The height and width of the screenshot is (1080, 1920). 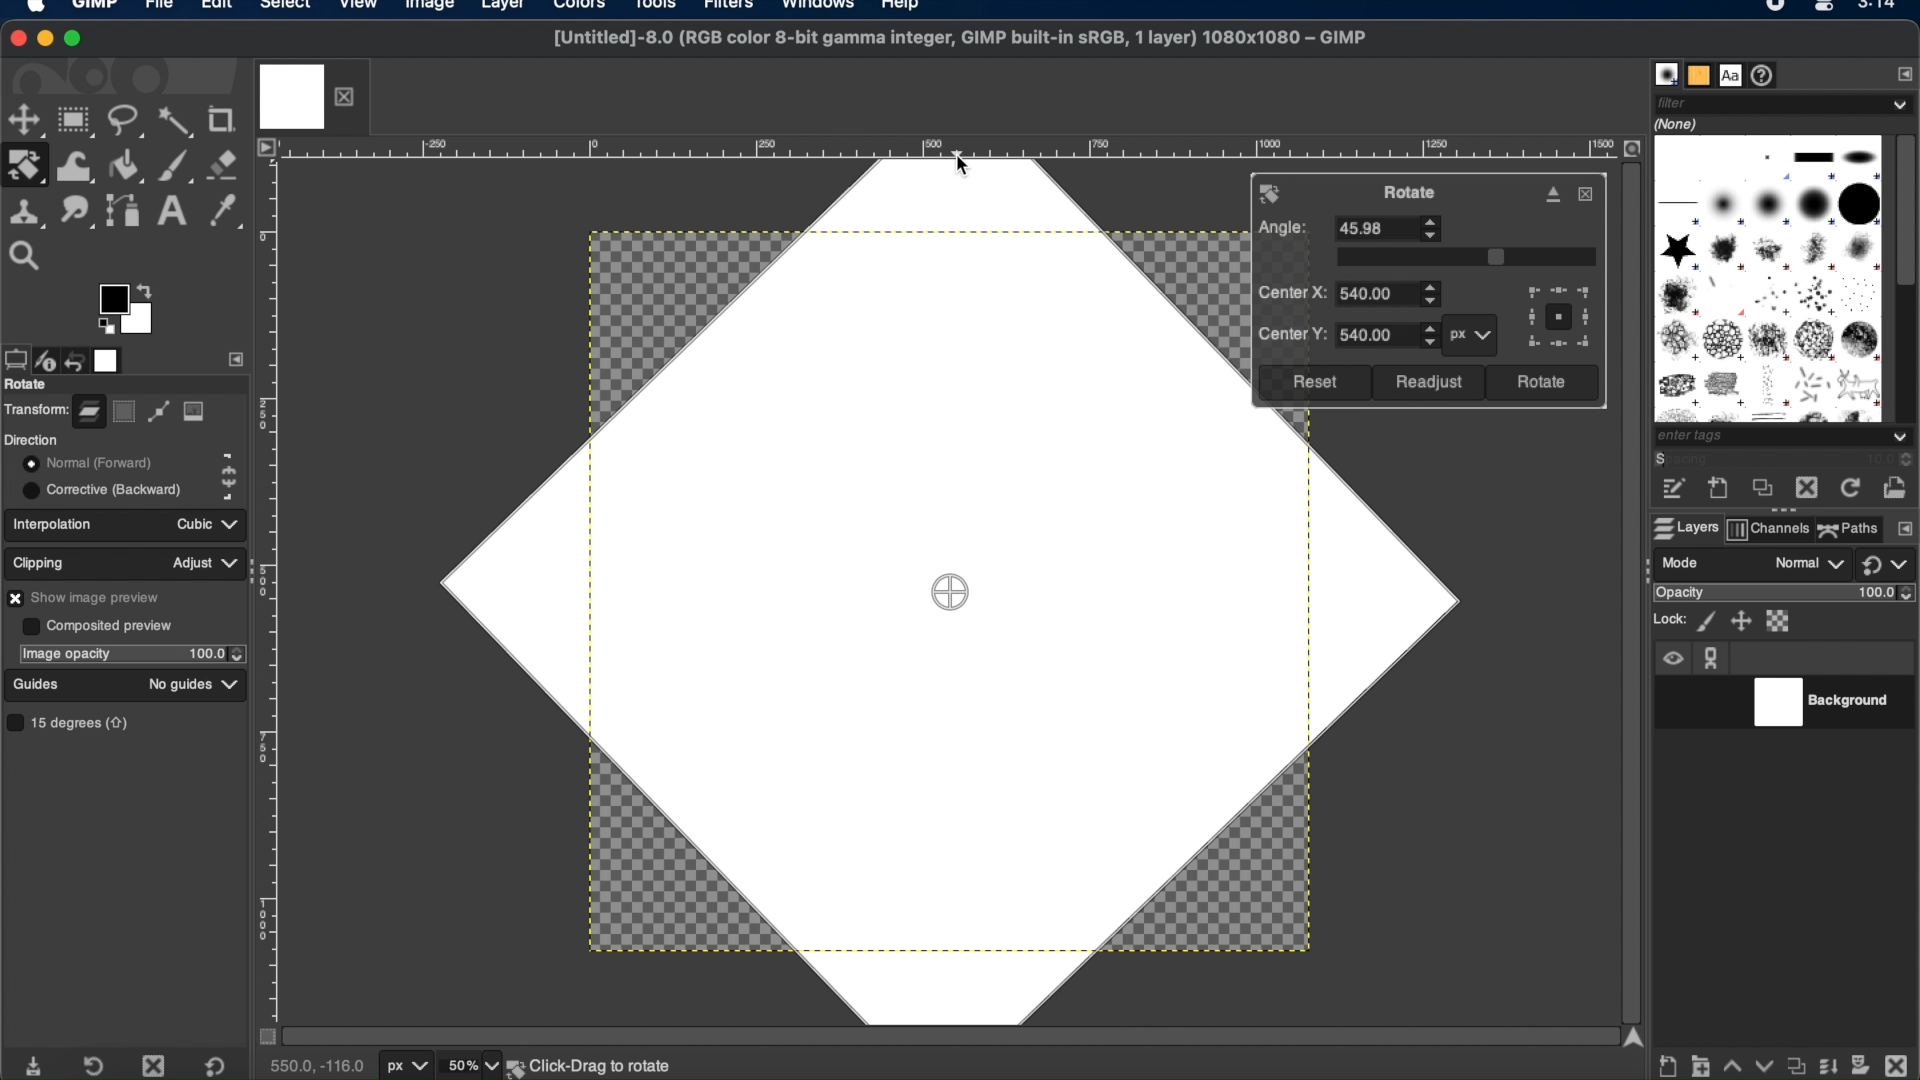 I want to click on configure this tab, so click(x=1904, y=530).